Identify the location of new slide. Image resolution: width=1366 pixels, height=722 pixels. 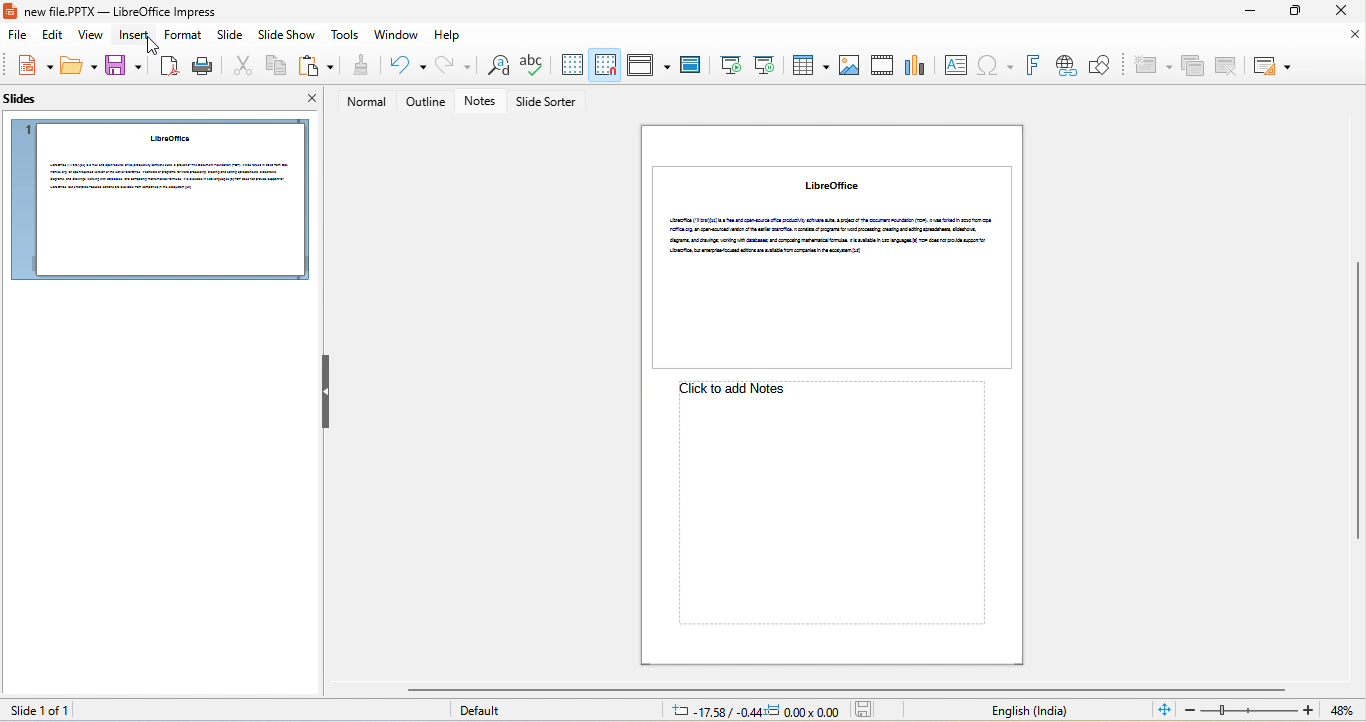
(1151, 66).